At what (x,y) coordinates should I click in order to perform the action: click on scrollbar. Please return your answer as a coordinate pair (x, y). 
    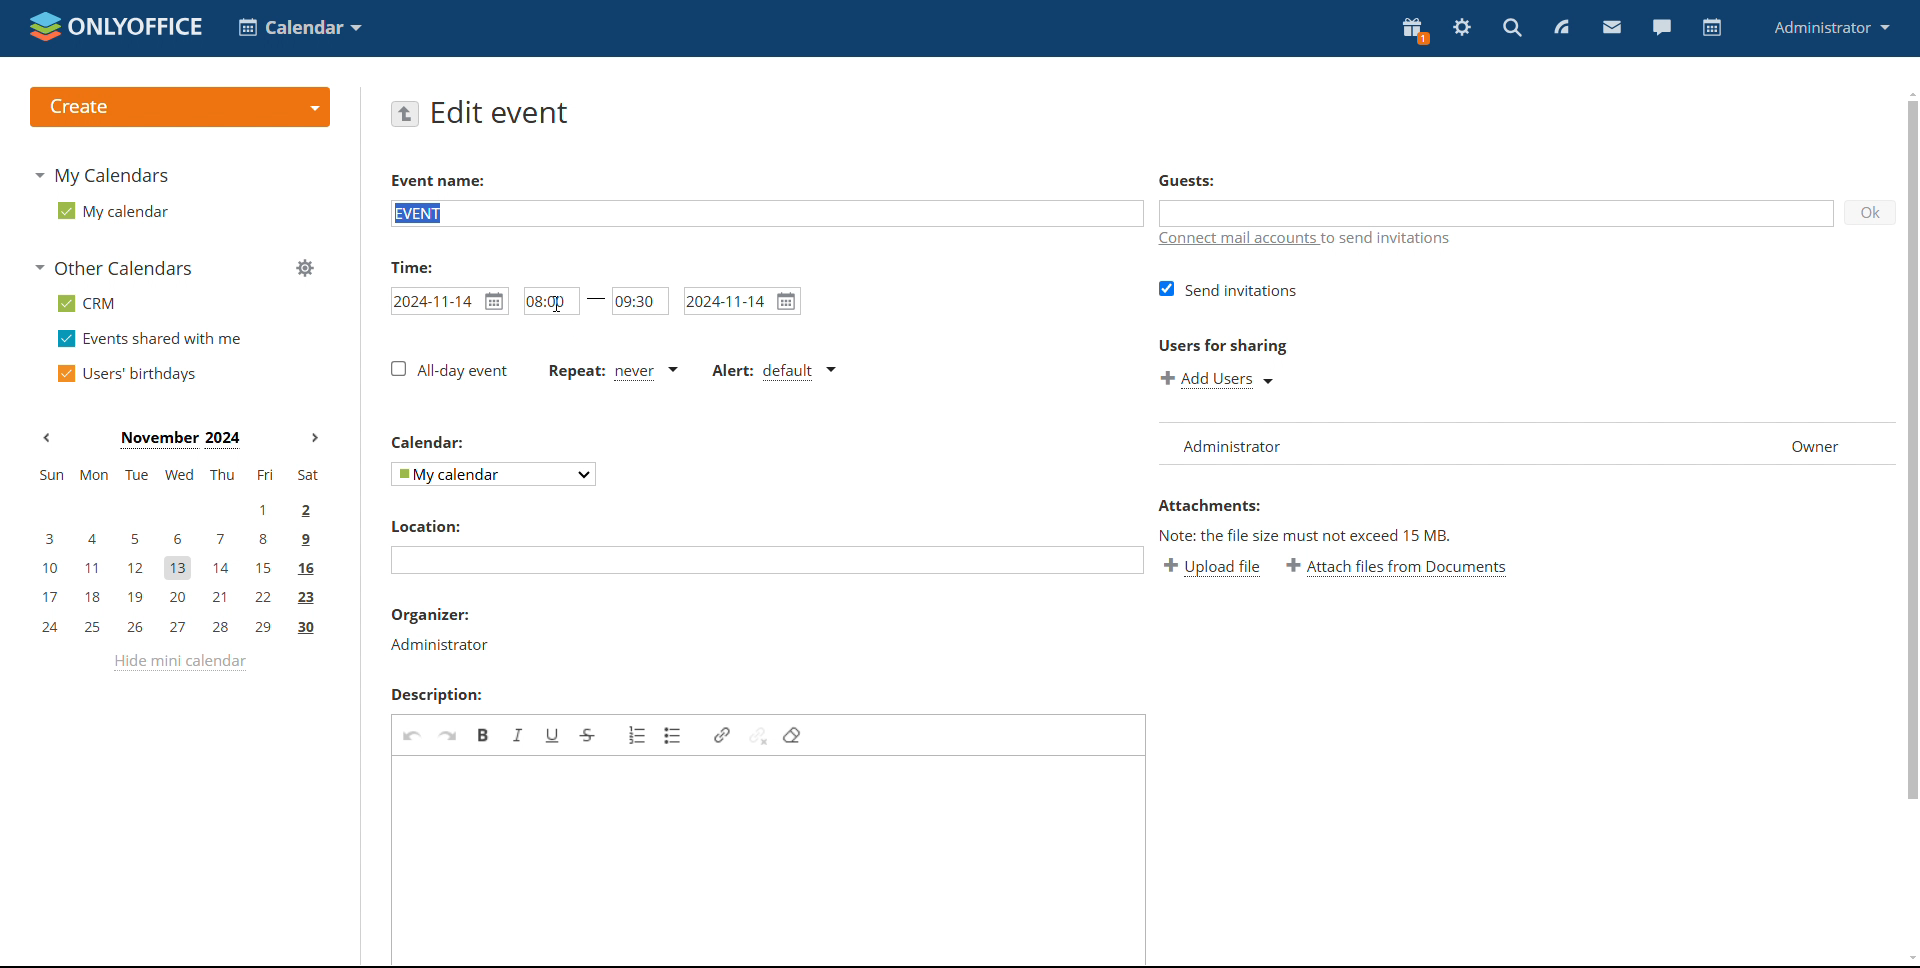
    Looking at the image, I should click on (1911, 450).